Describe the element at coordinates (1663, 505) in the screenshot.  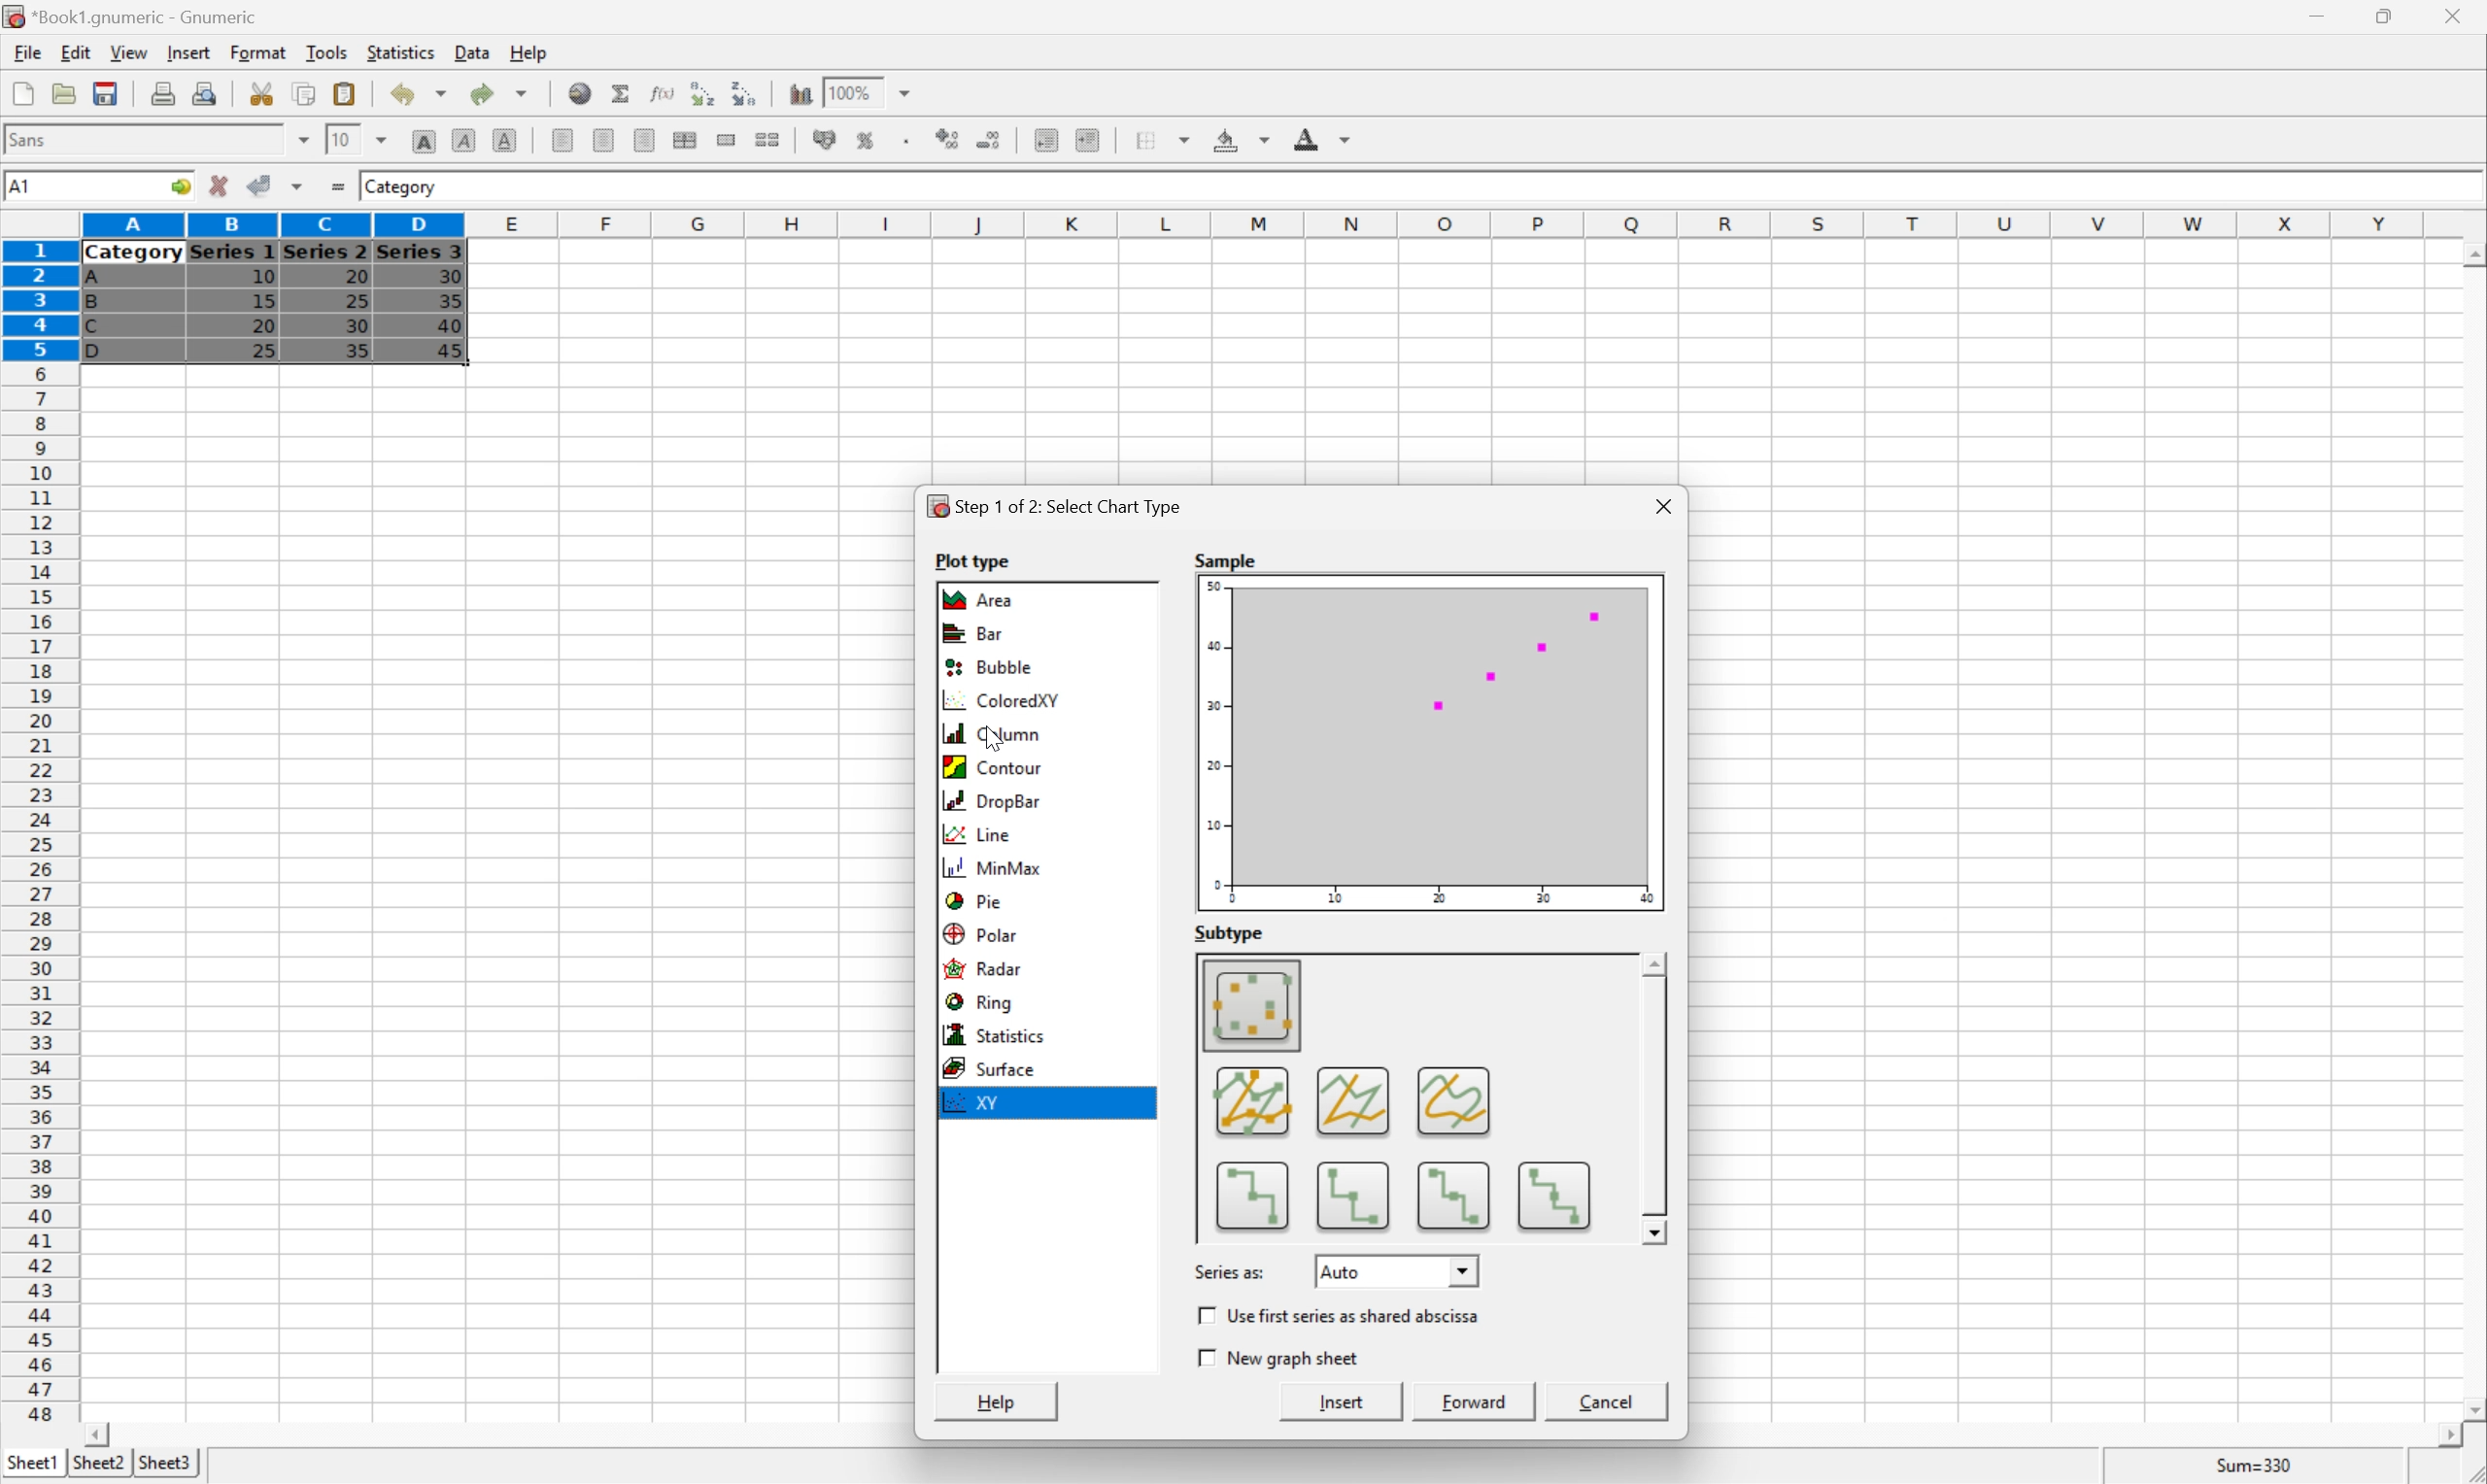
I see `Close` at that location.